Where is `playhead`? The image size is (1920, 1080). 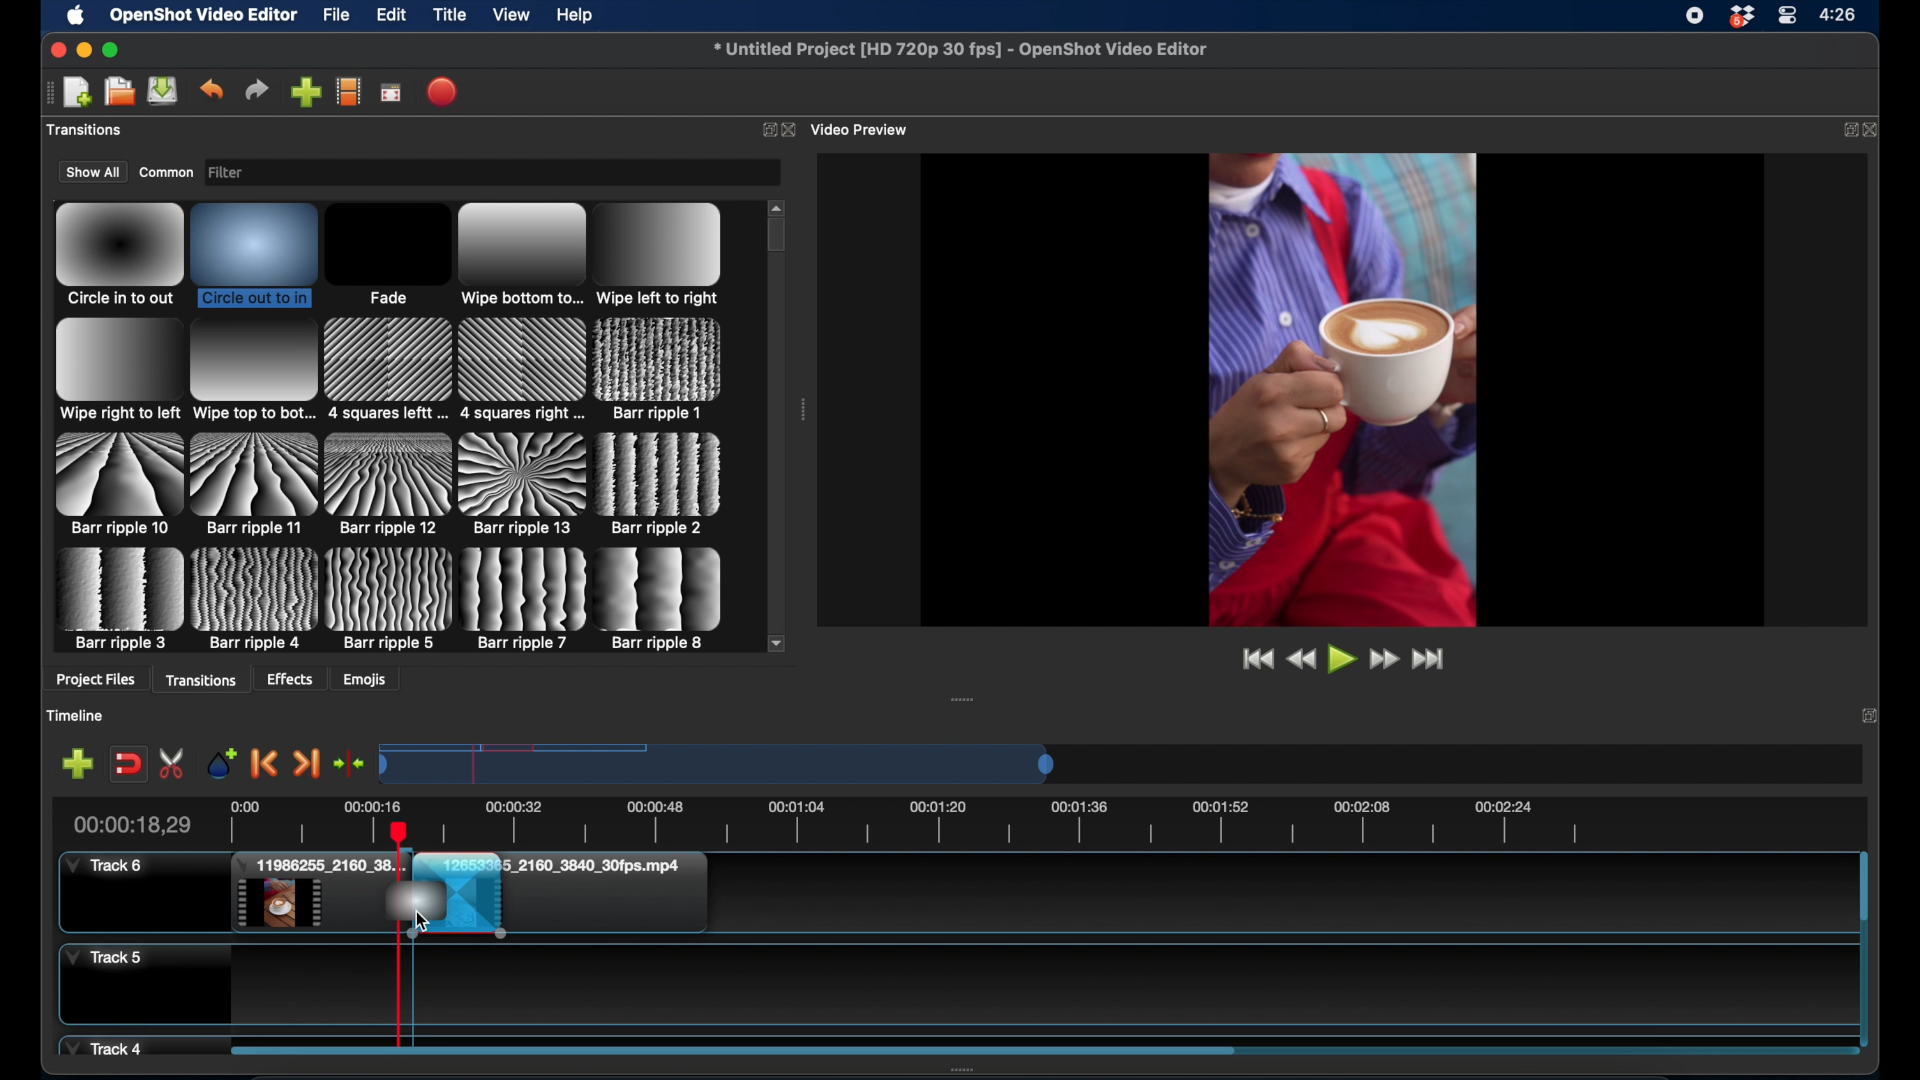
playhead is located at coordinates (400, 988).